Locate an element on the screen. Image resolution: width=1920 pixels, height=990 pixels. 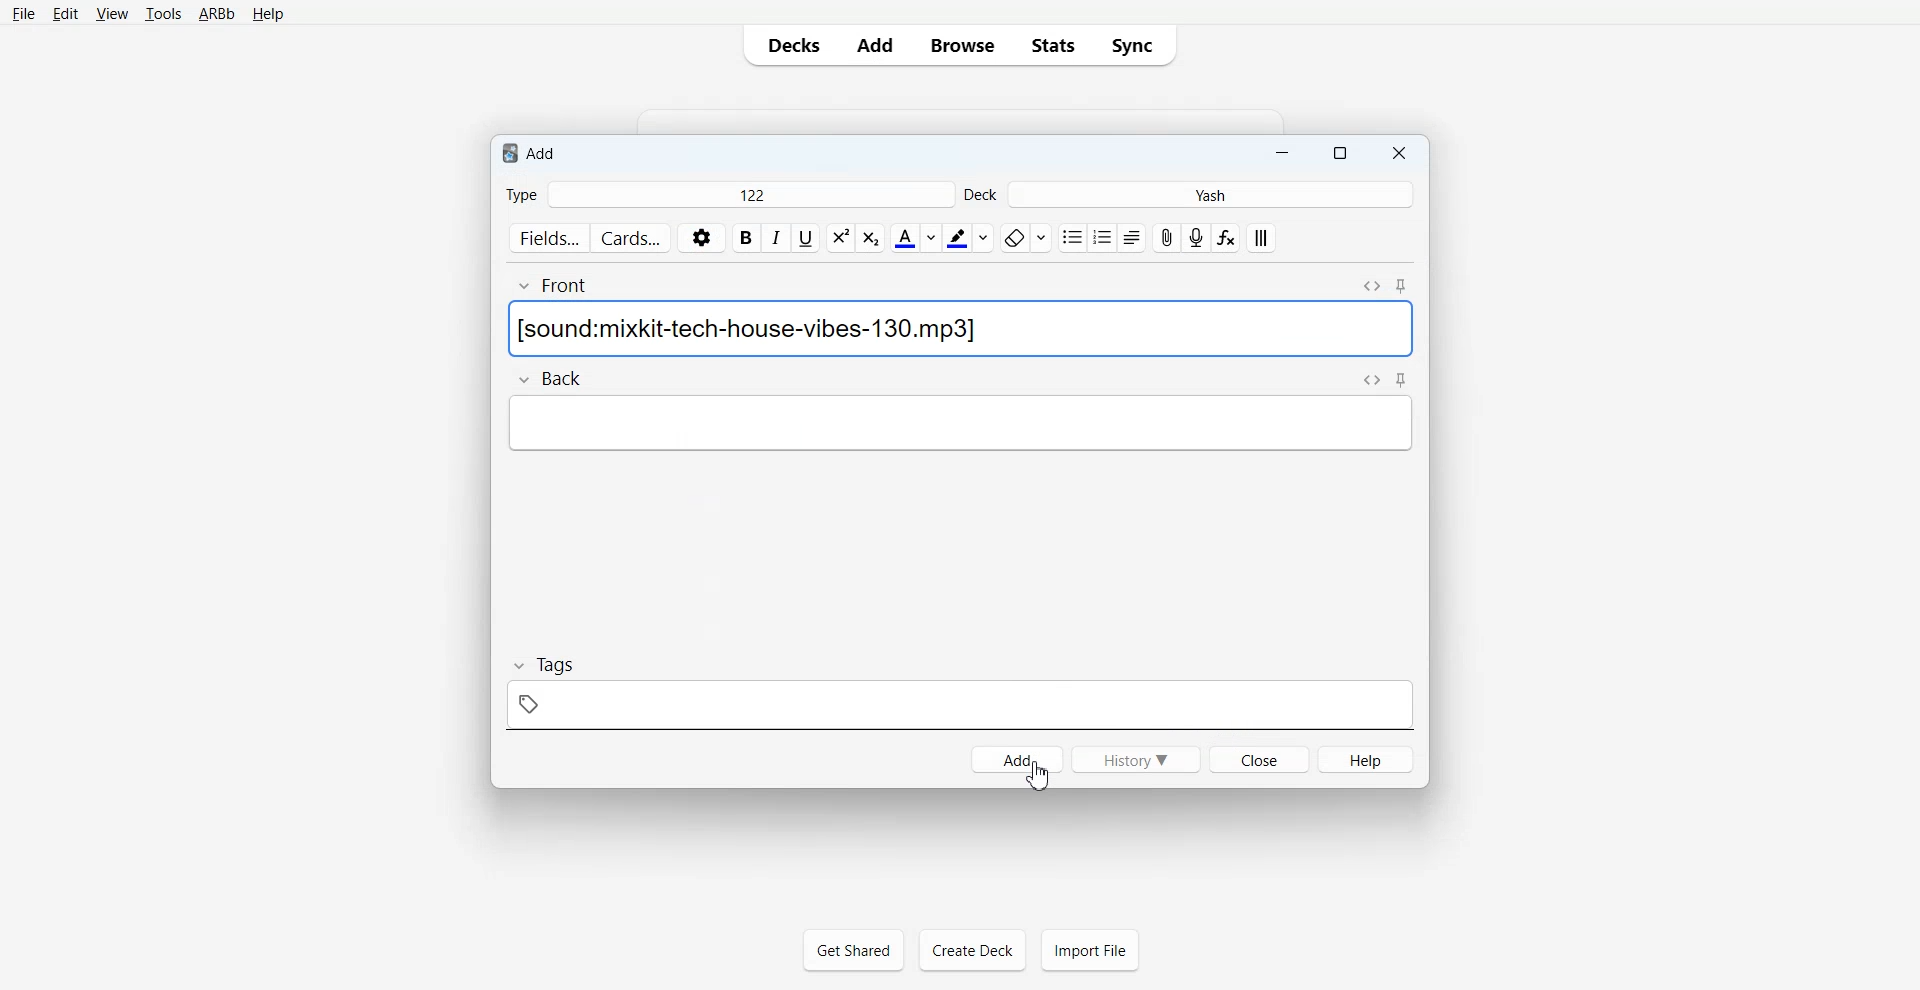
text color is located at coordinates (915, 238).